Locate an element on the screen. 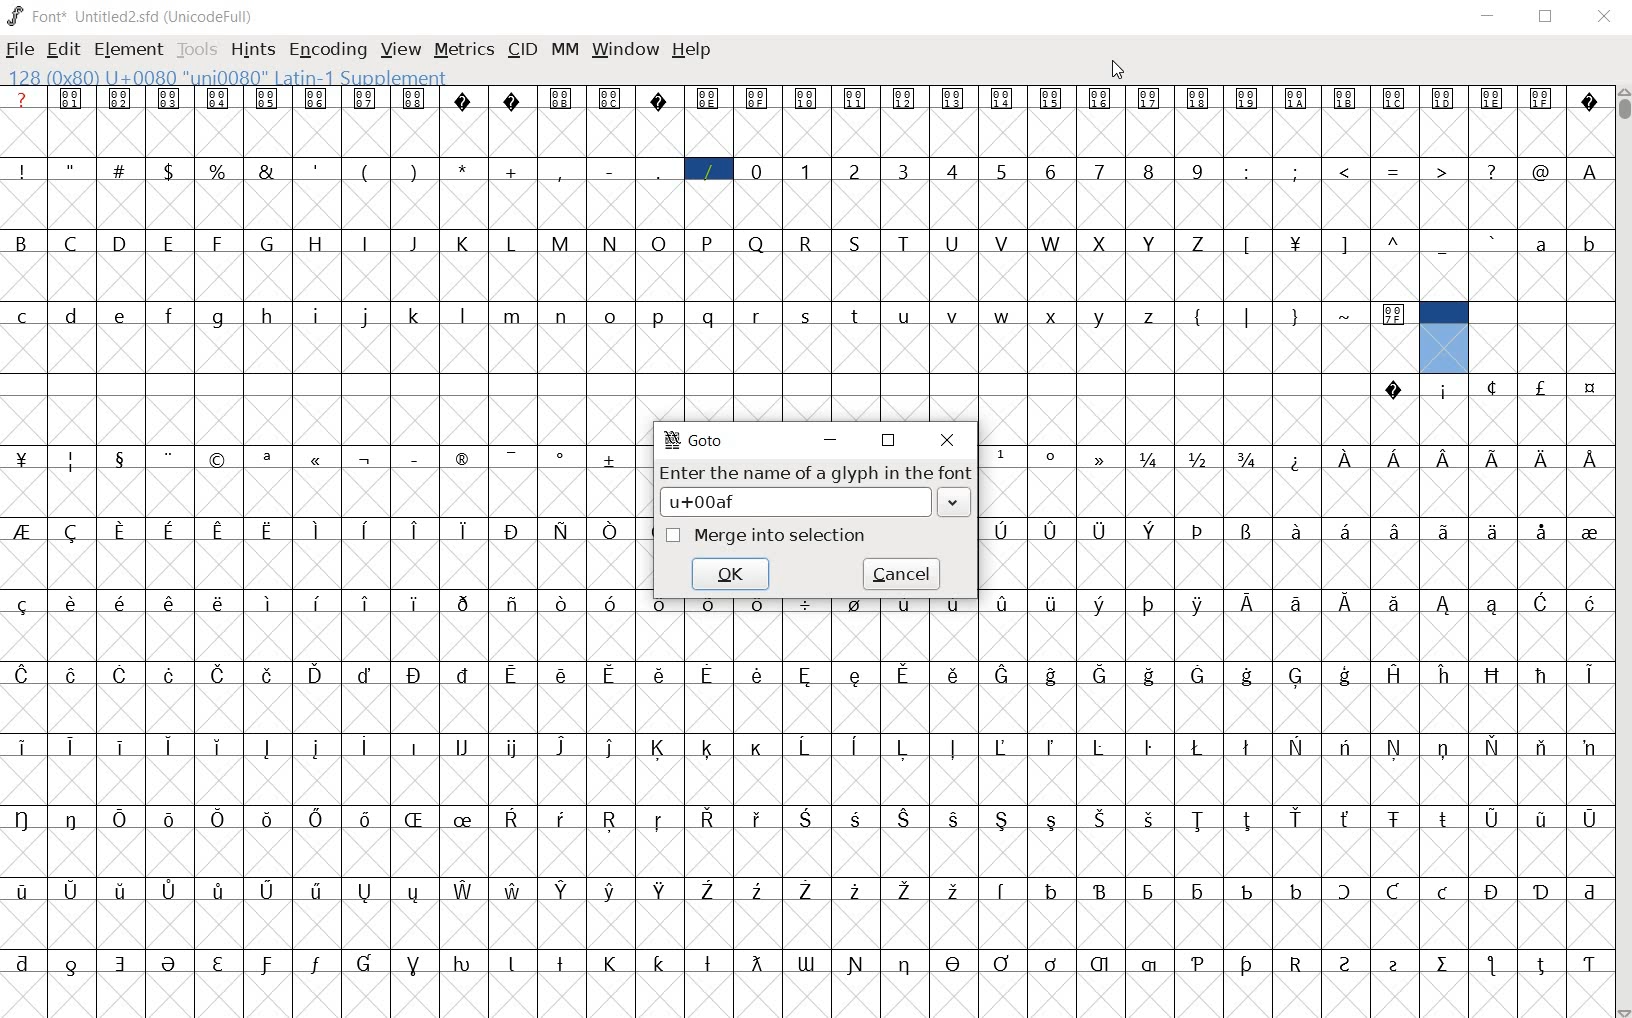 This screenshot has width=1632, height=1018. Symbol is located at coordinates (1443, 602).